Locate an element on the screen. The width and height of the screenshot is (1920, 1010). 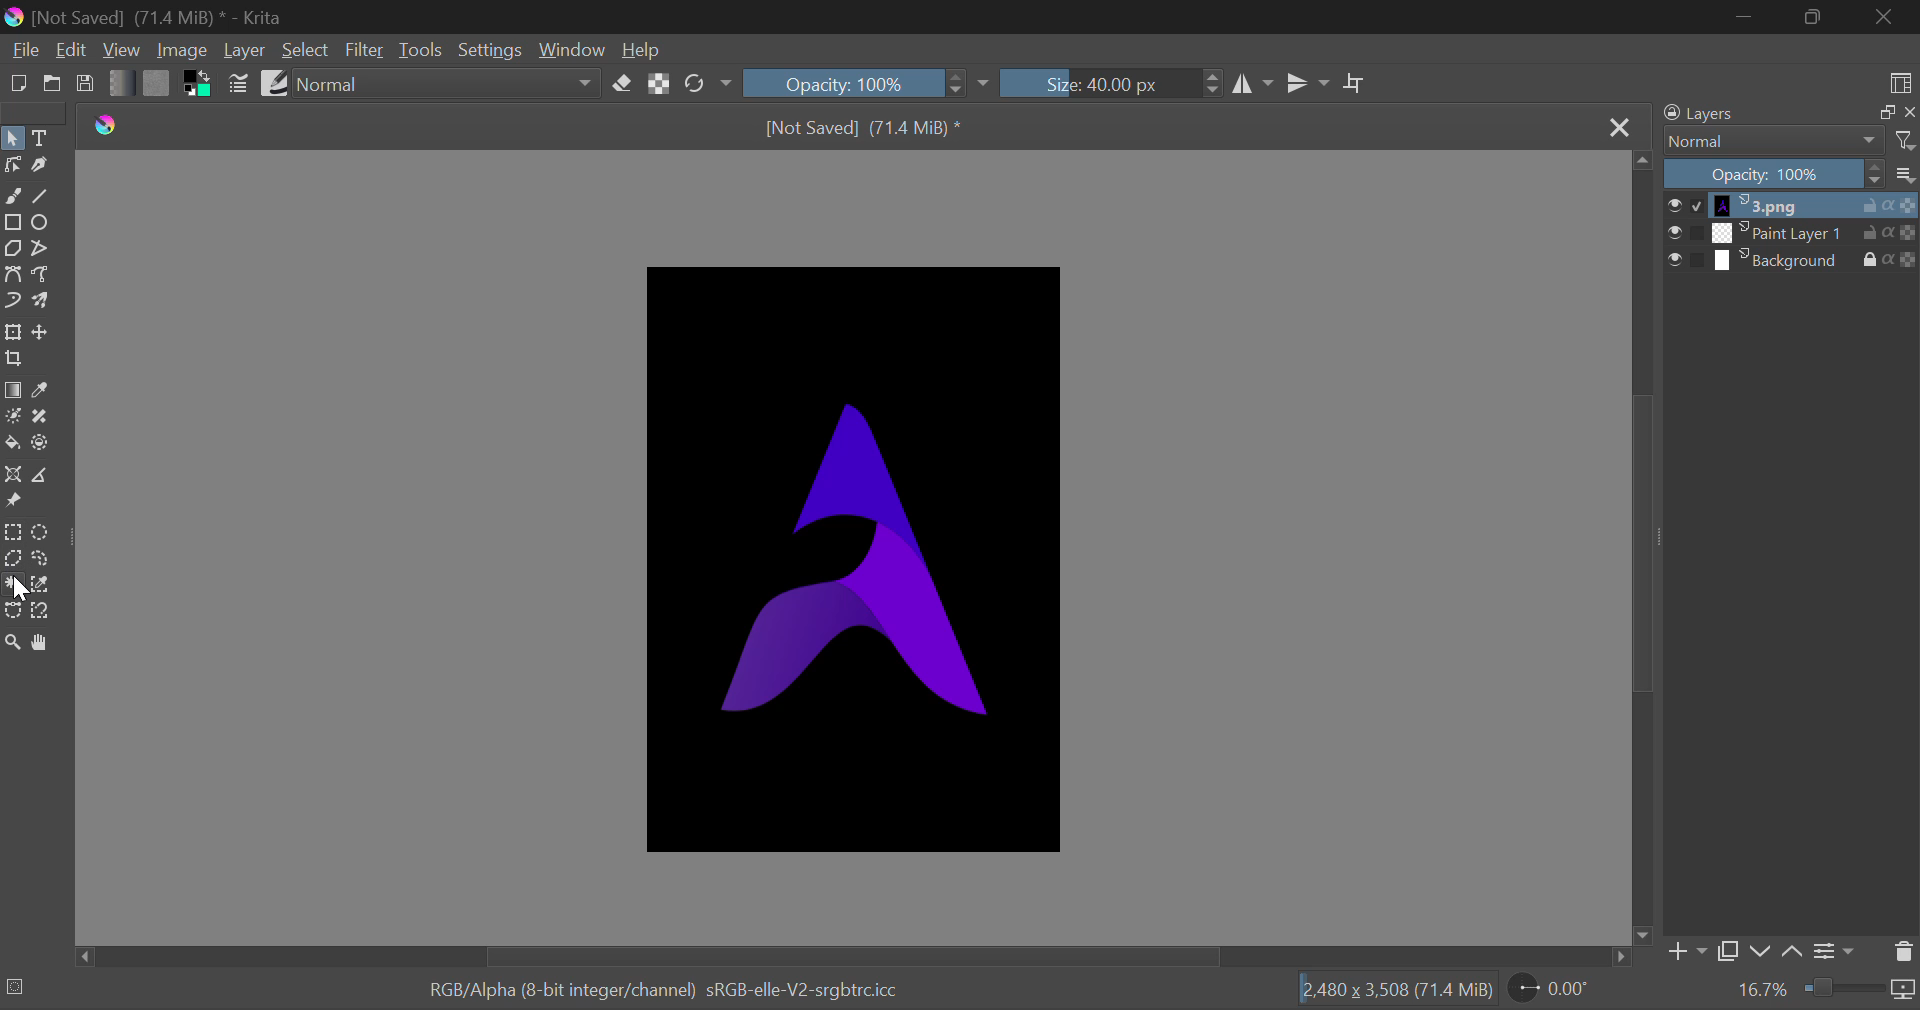
Calligraphic Tool is located at coordinates (44, 170).